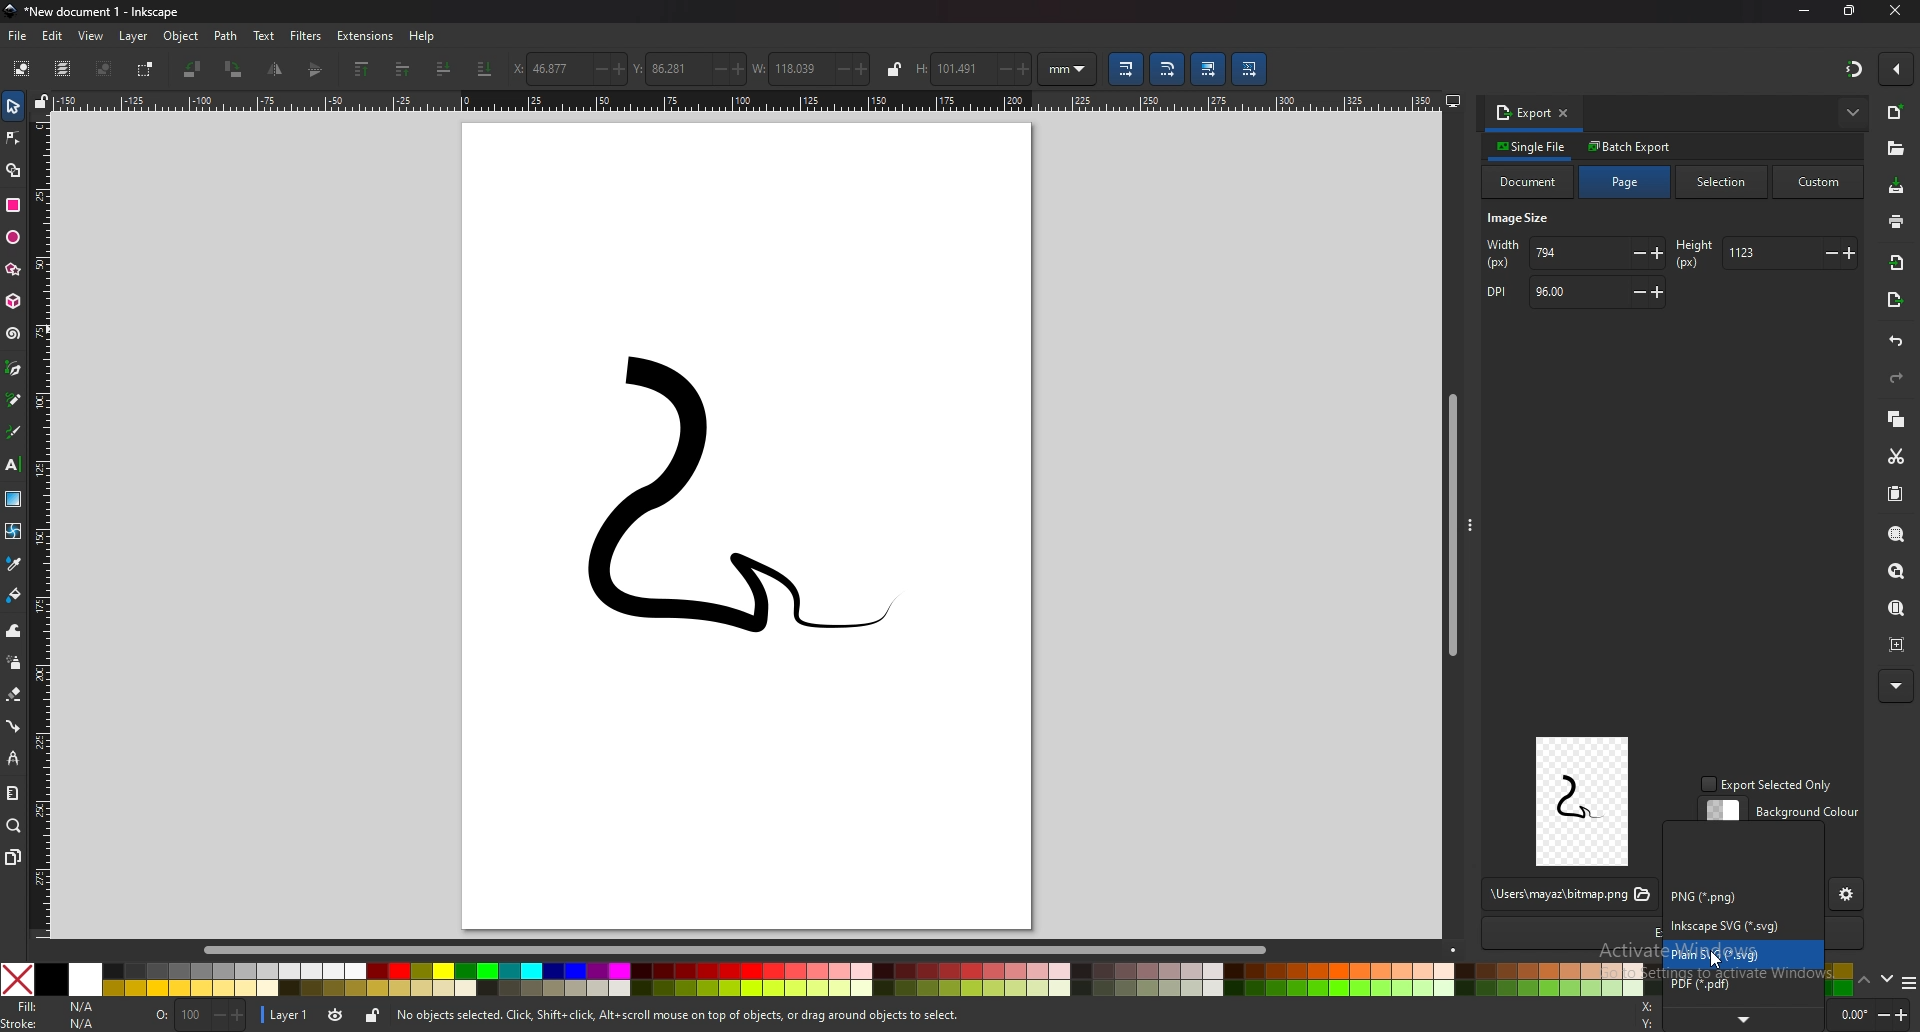 The height and width of the screenshot is (1032, 1920). Describe the element at coordinates (235, 69) in the screenshot. I see `rotate 90 degree cw` at that location.